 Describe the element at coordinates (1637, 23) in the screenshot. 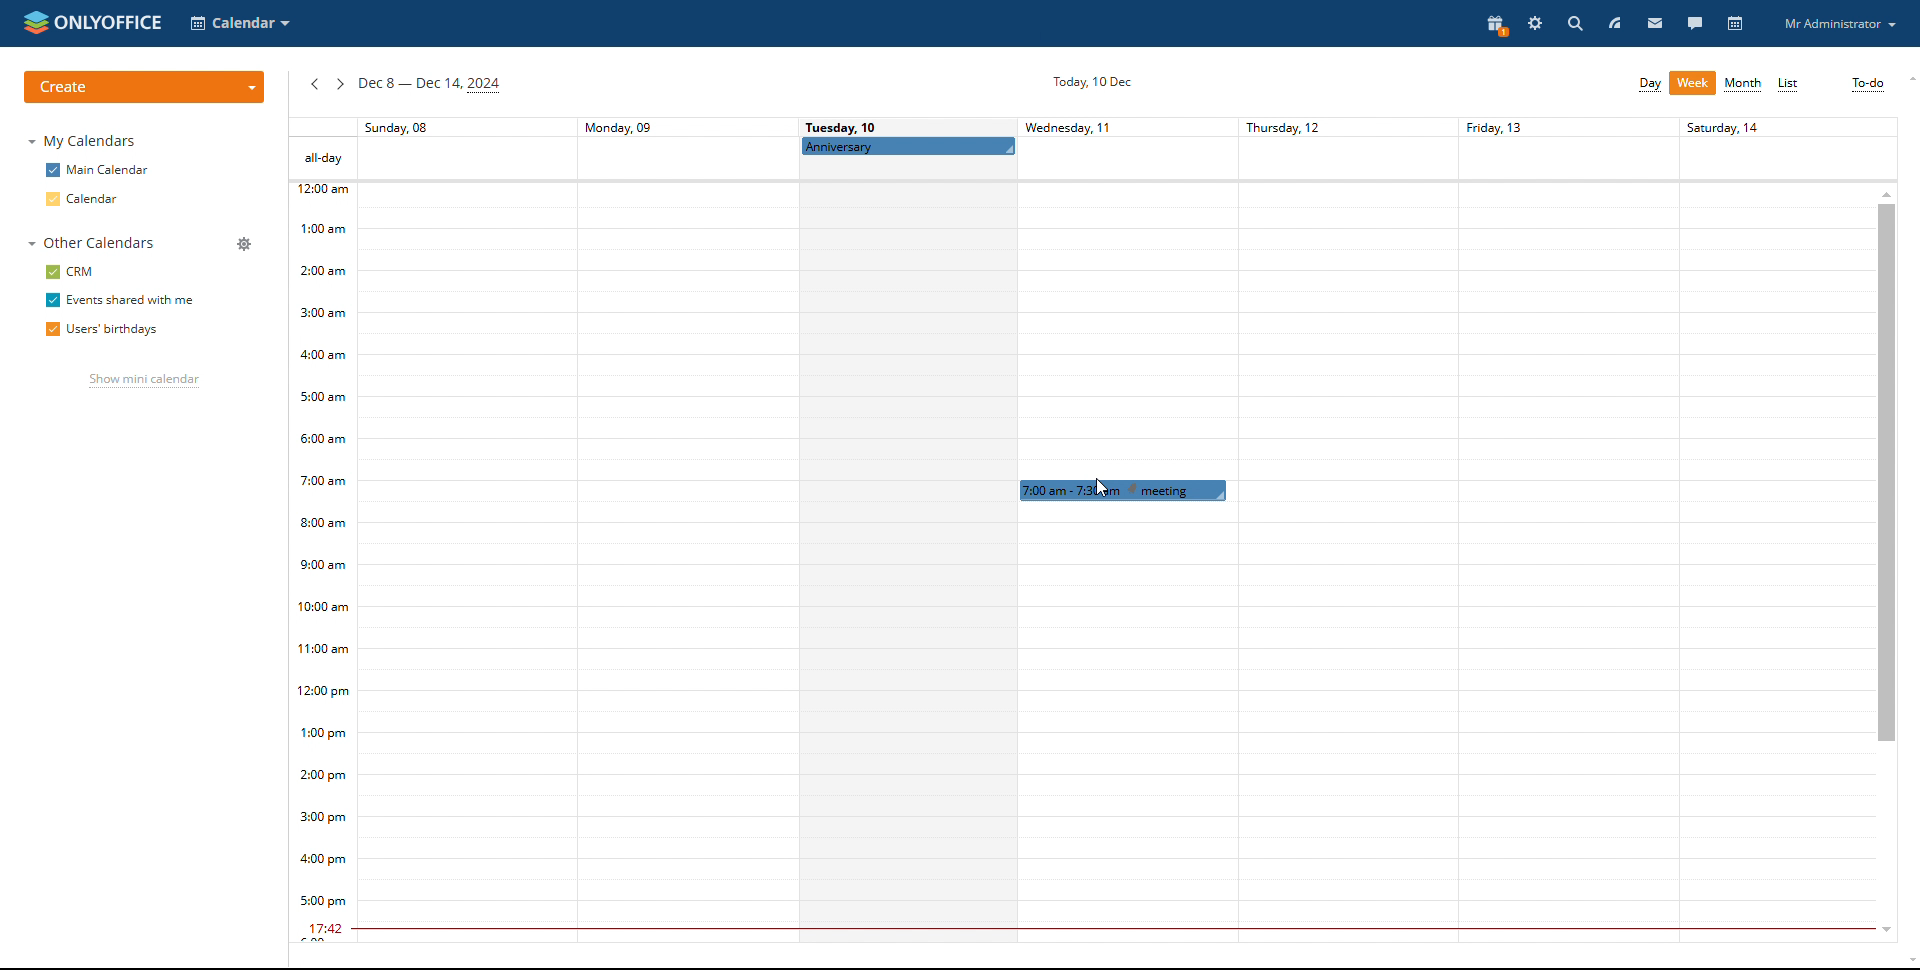

I see `feed` at that location.